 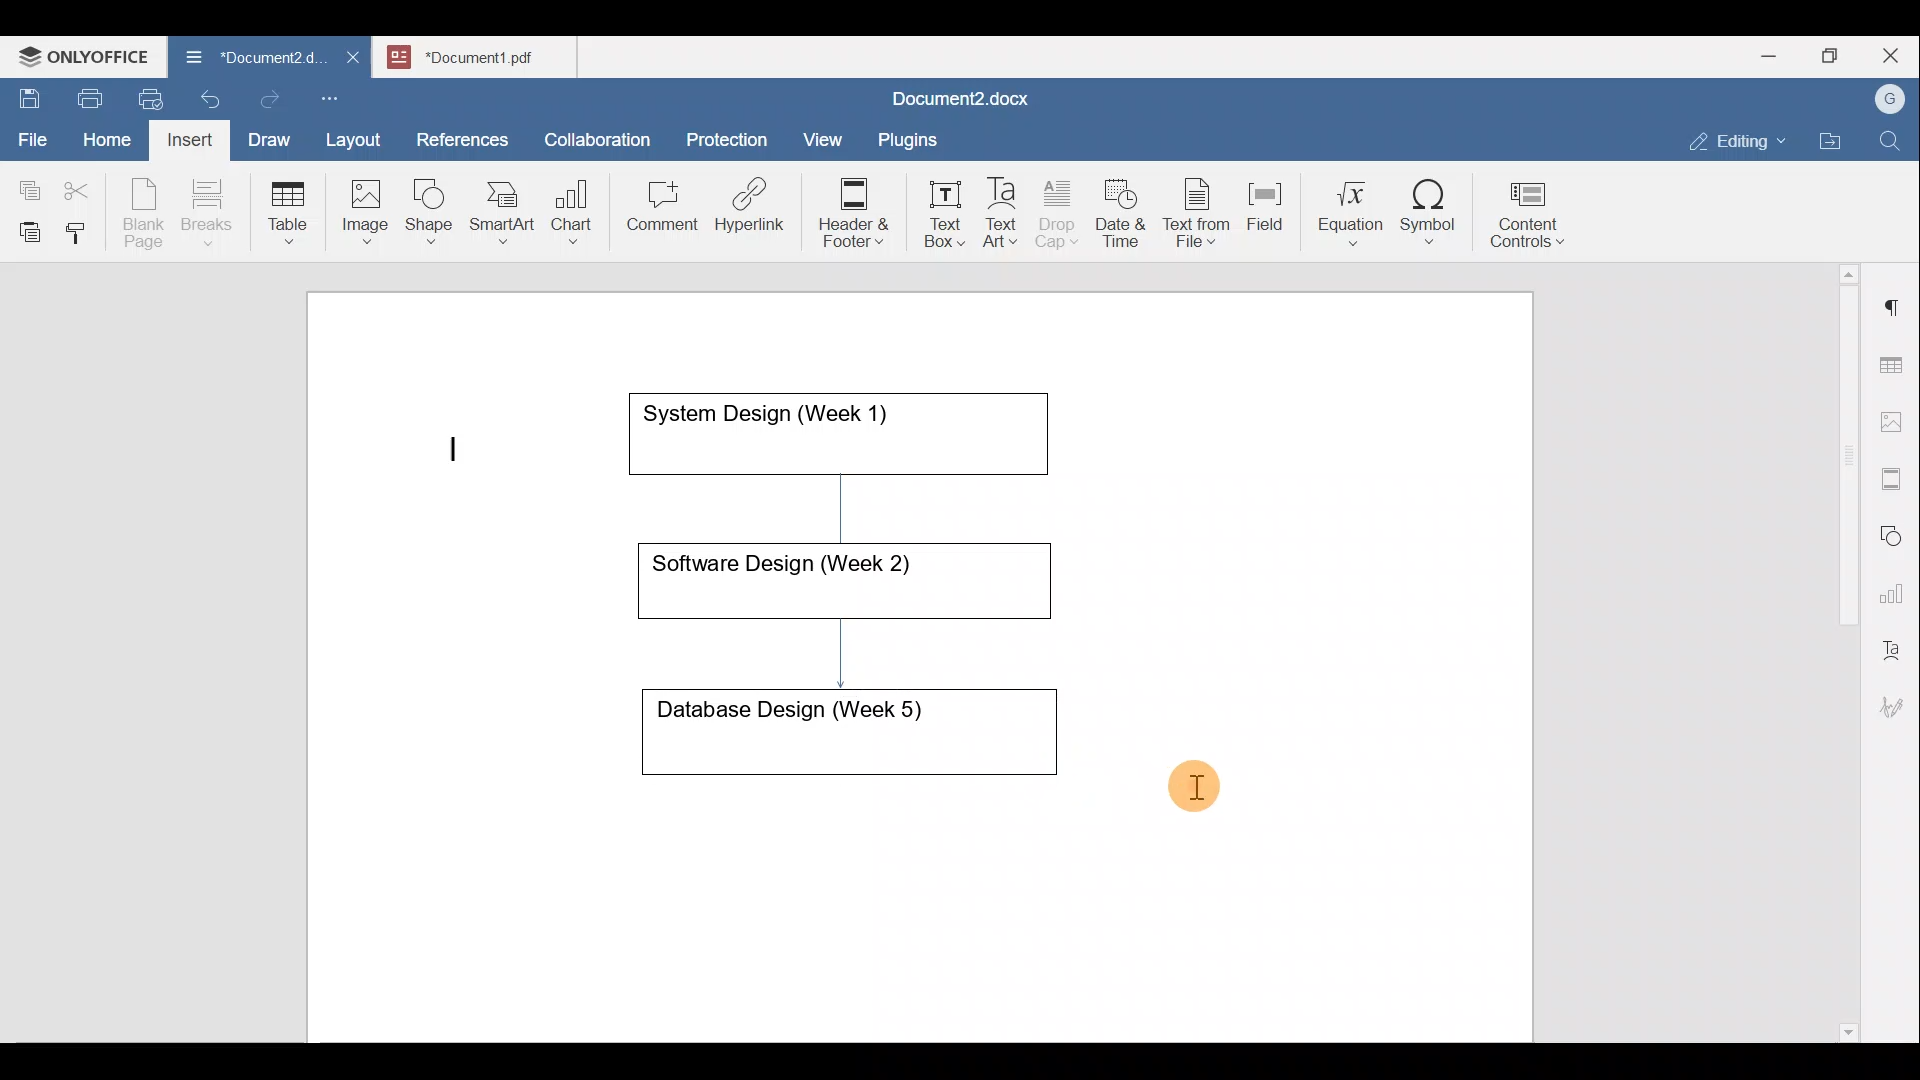 I want to click on Document name, so click(x=956, y=101).